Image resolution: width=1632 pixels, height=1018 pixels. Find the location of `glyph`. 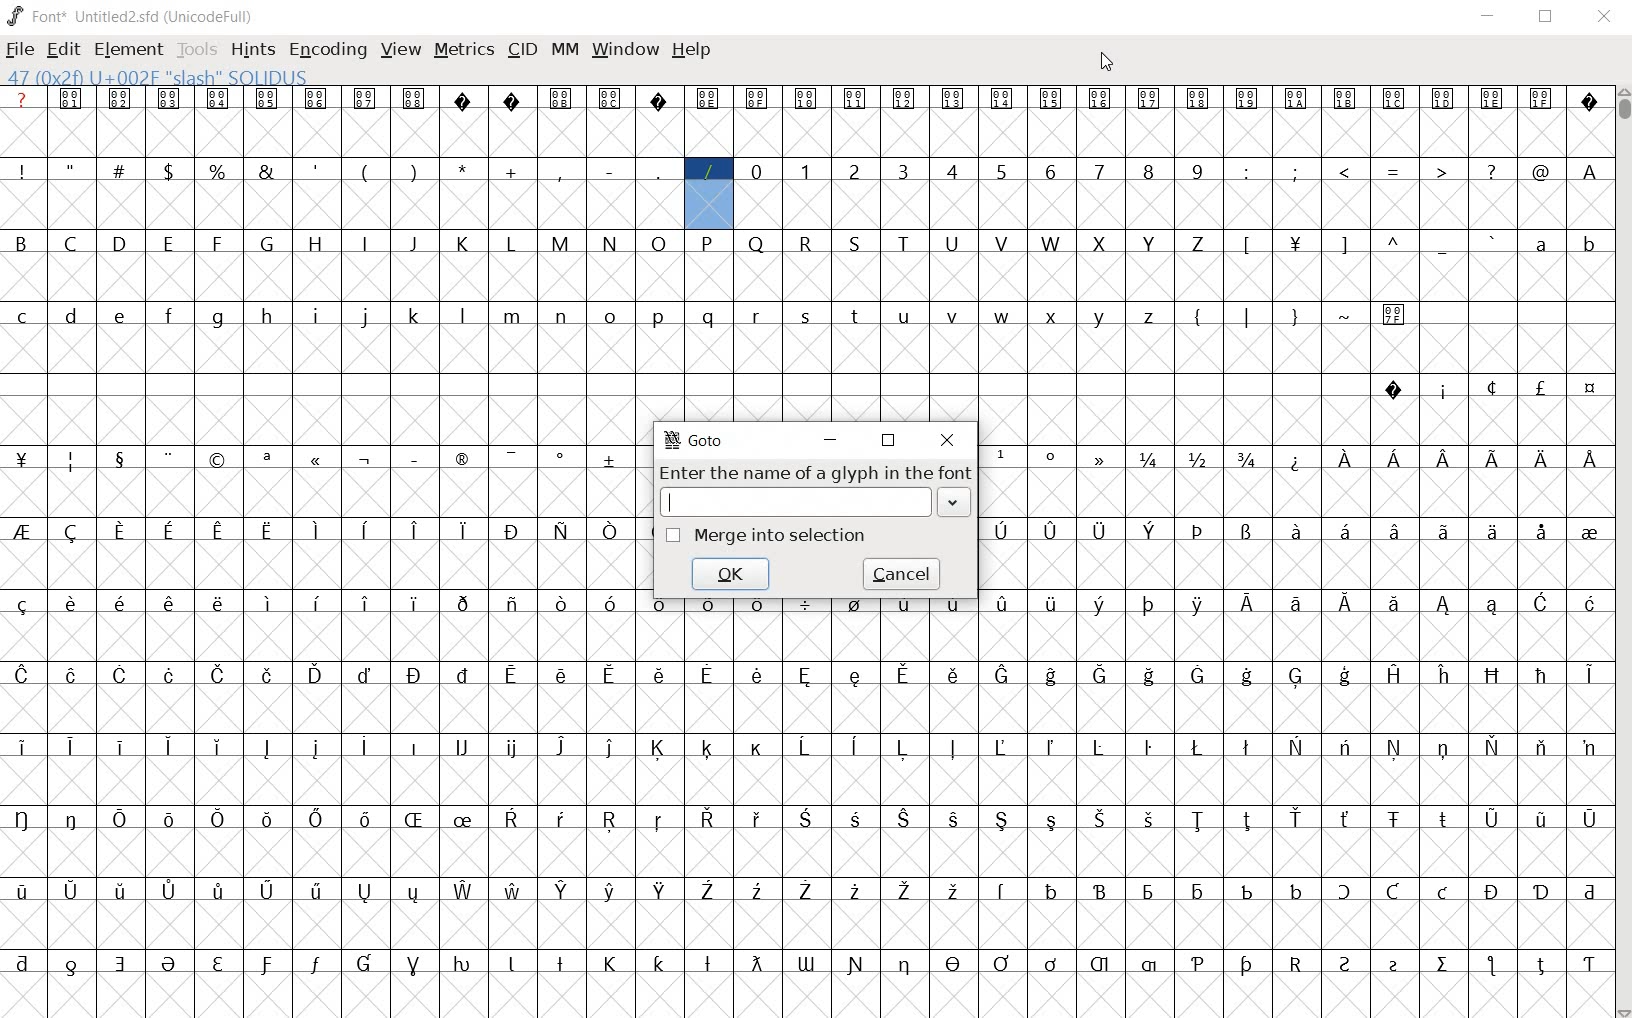

glyph is located at coordinates (415, 530).